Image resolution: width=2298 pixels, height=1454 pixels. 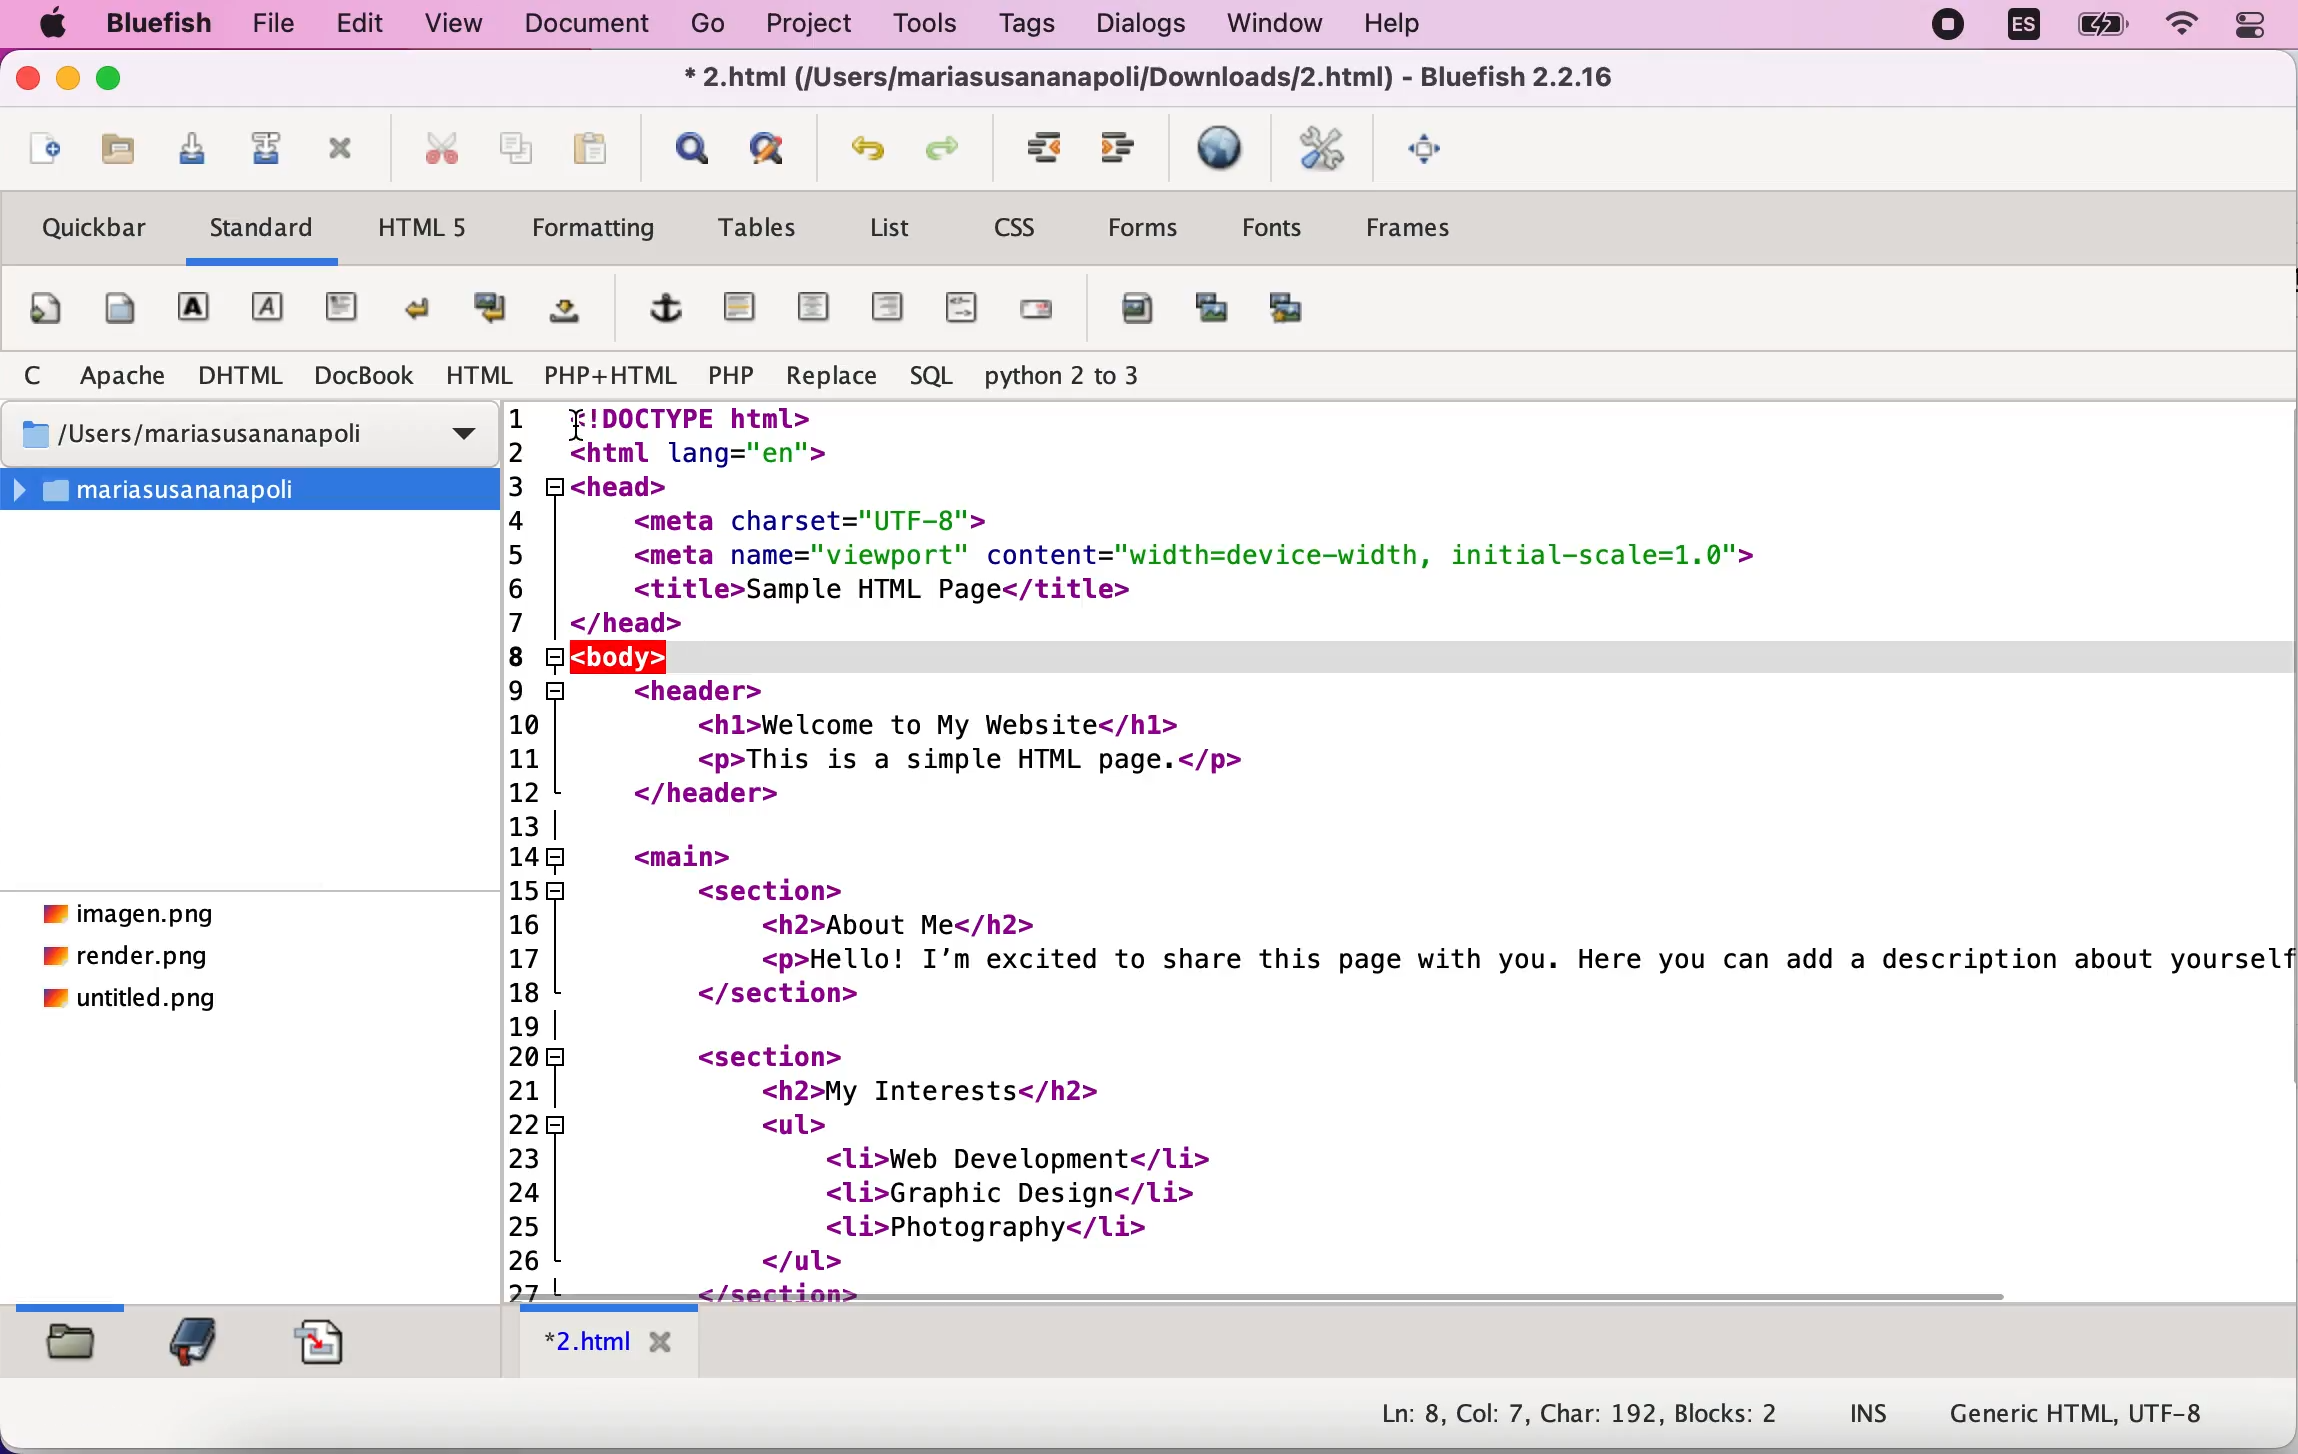 I want to click on go, so click(x=714, y=22).